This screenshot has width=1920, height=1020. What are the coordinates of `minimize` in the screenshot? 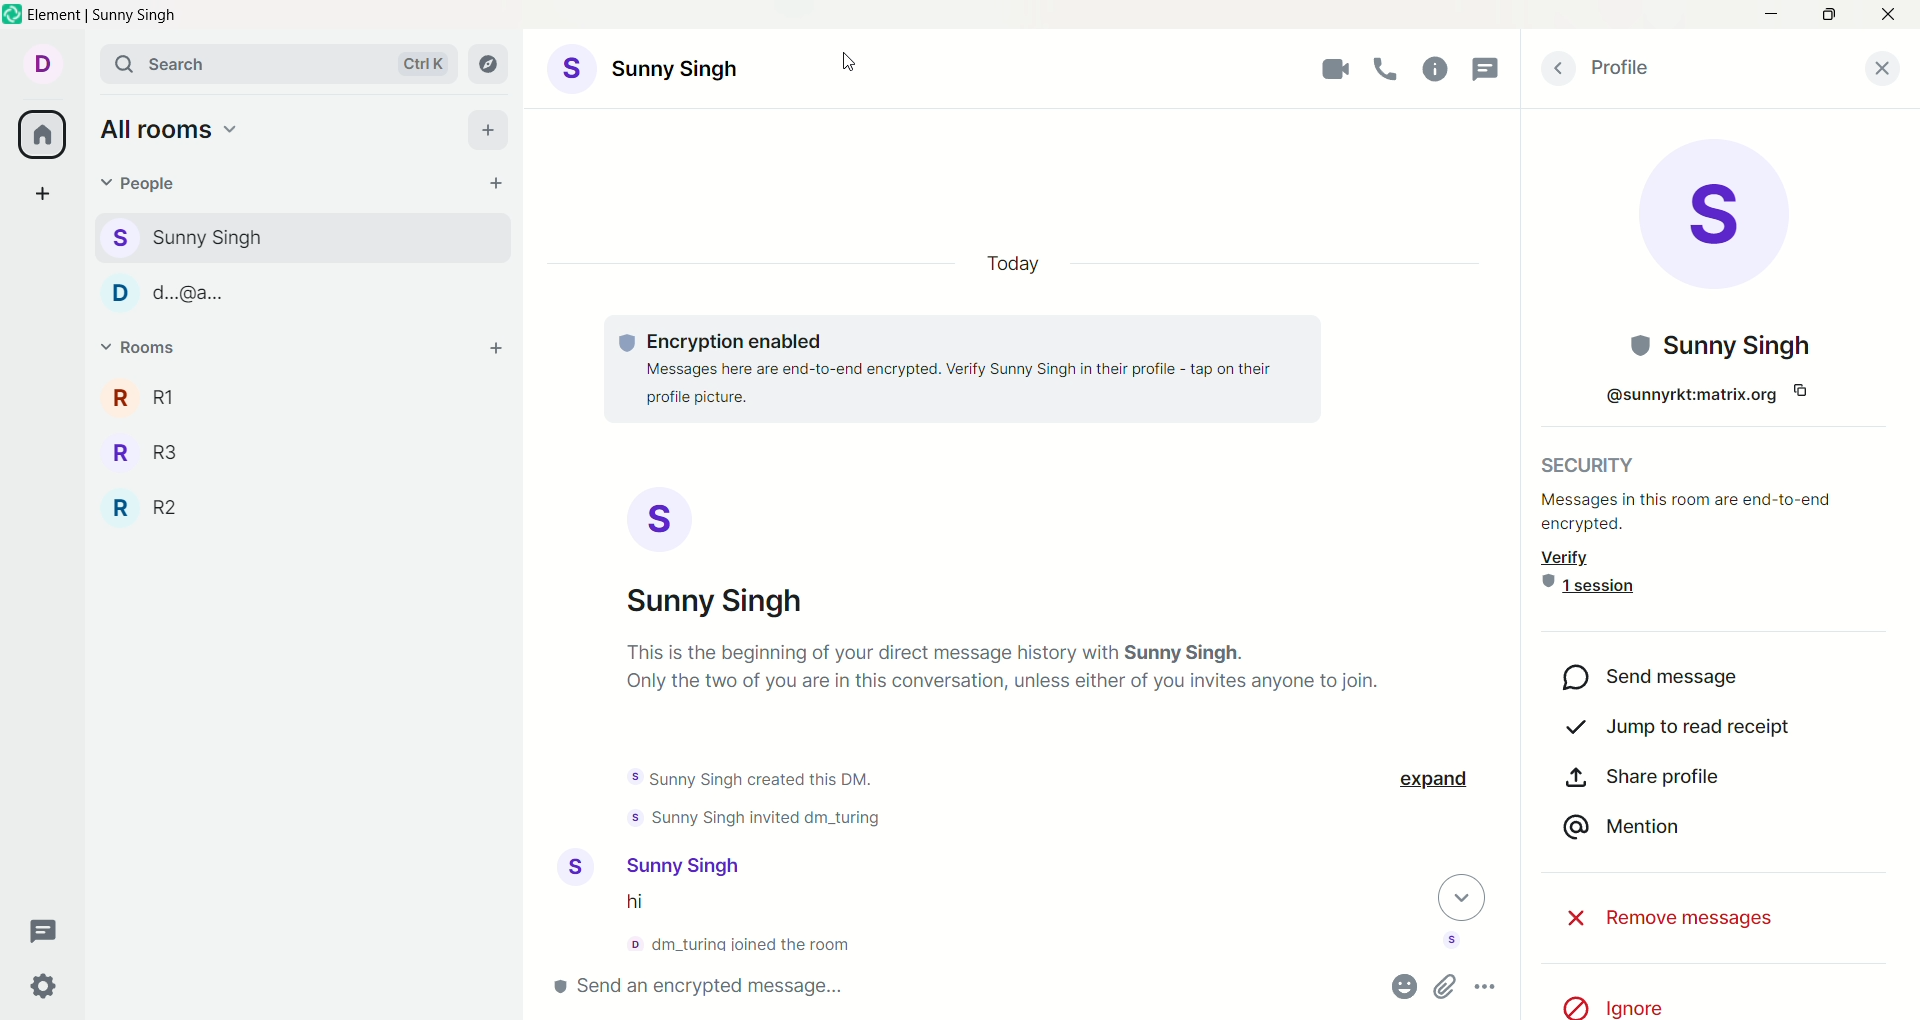 It's located at (1769, 12).